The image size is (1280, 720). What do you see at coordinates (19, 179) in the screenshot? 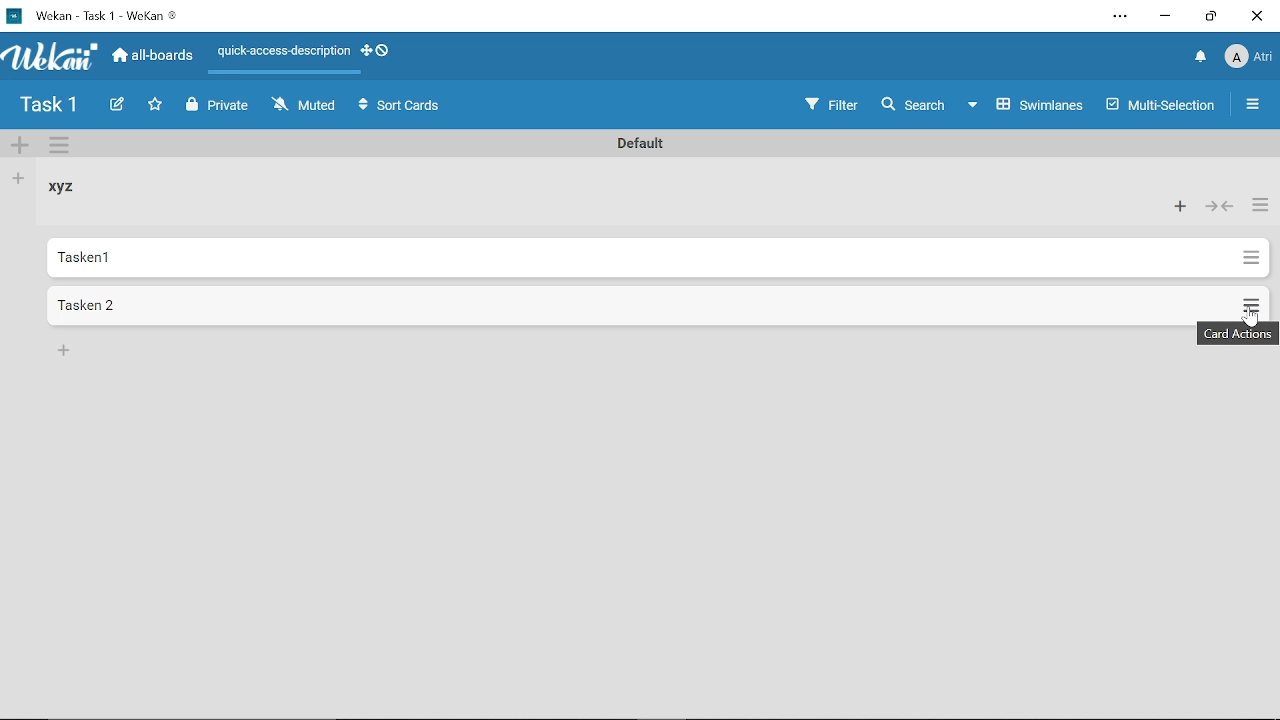
I see `Add list` at bounding box center [19, 179].